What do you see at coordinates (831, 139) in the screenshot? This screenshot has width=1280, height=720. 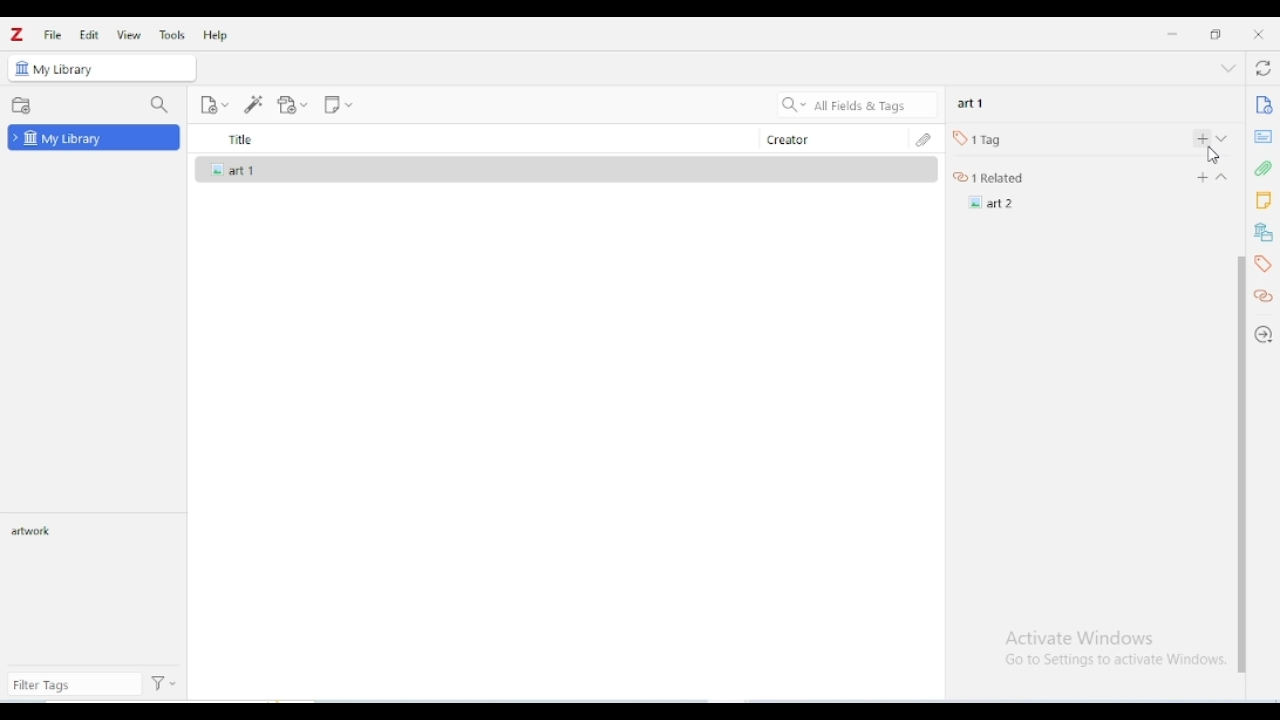 I see `creator` at bounding box center [831, 139].